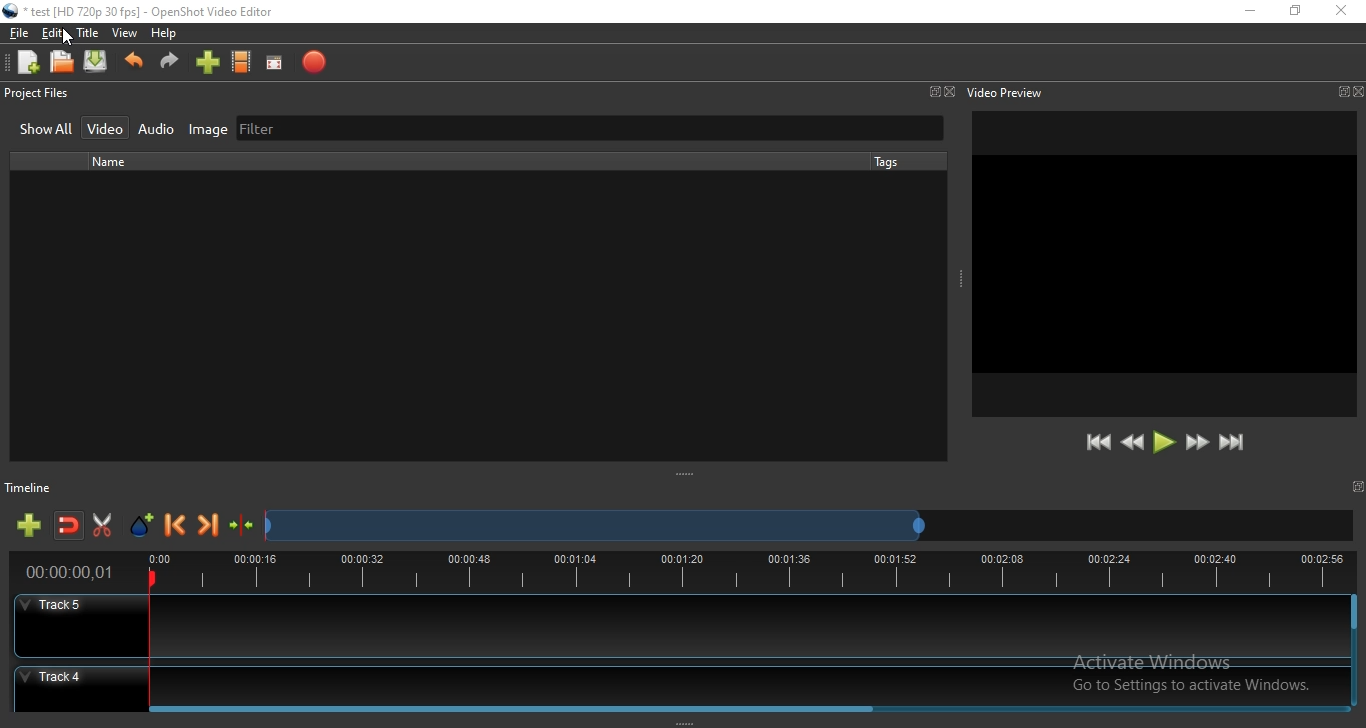  What do you see at coordinates (1249, 12) in the screenshot?
I see `Minimise` at bounding box center [1249, 12].